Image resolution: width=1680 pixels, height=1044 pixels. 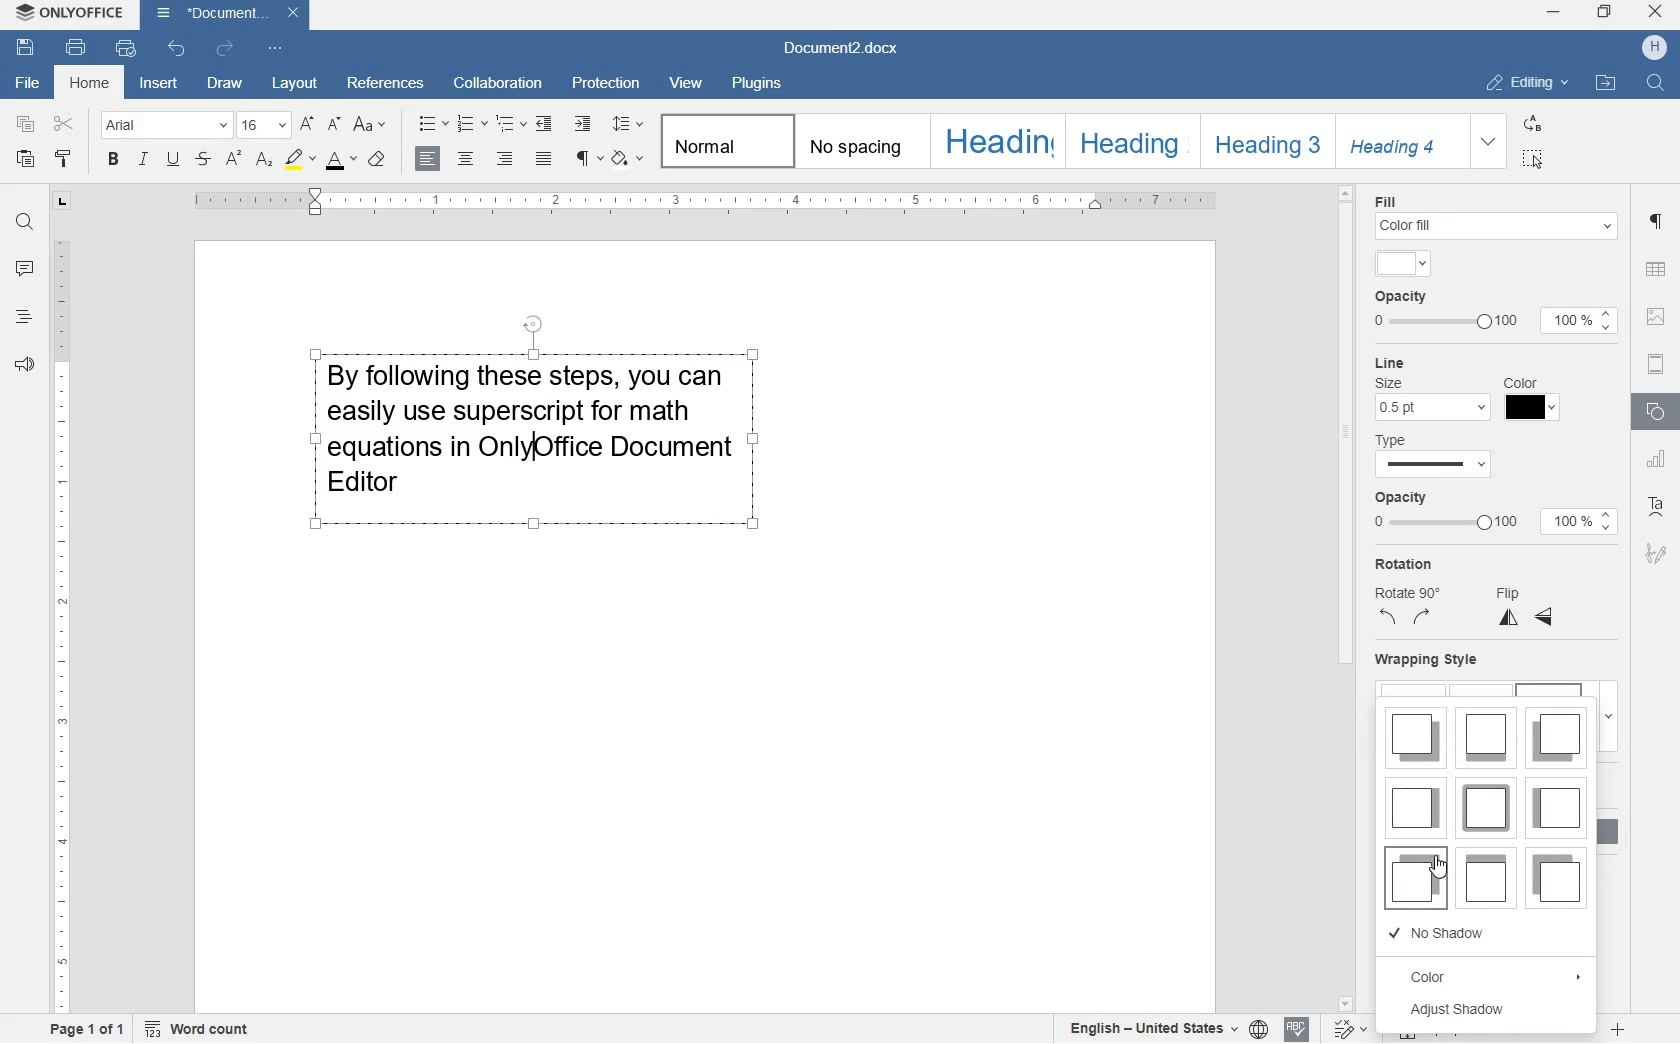 I want to click on NO SHADOW, so click(x=1465, y=937).